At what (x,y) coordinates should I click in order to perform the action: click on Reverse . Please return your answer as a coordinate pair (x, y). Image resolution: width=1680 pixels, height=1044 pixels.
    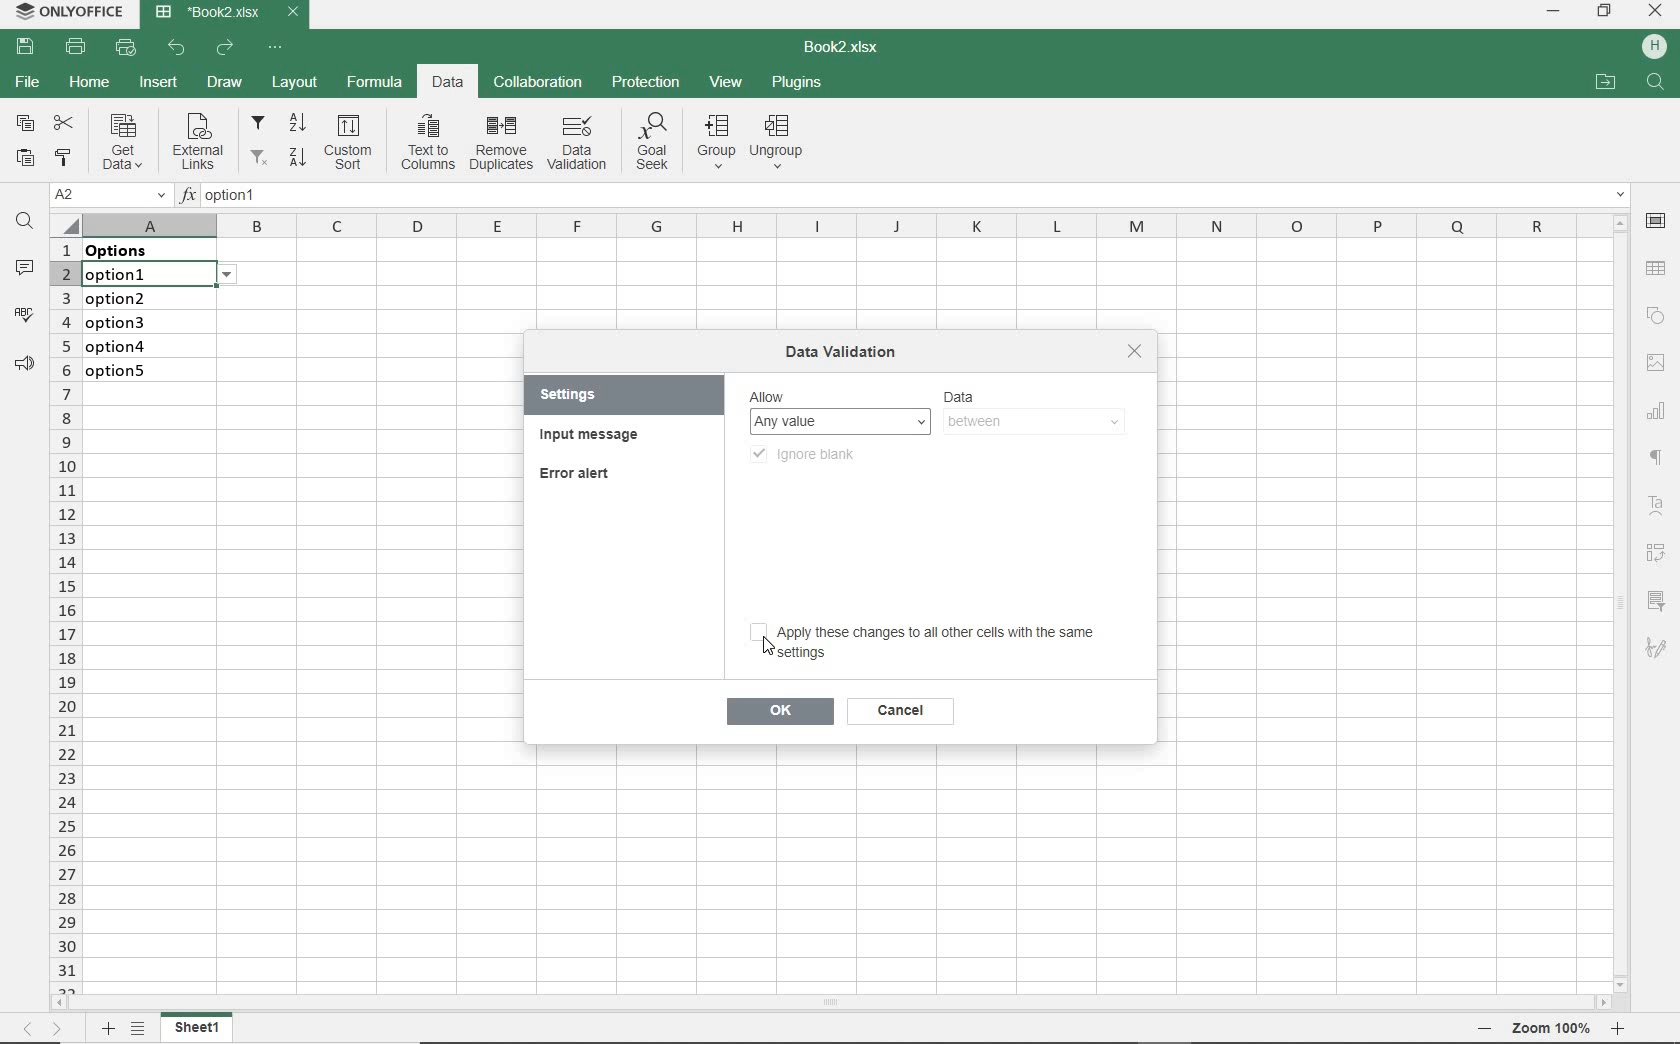
    Looking at the image, I should click on (1661, 553).